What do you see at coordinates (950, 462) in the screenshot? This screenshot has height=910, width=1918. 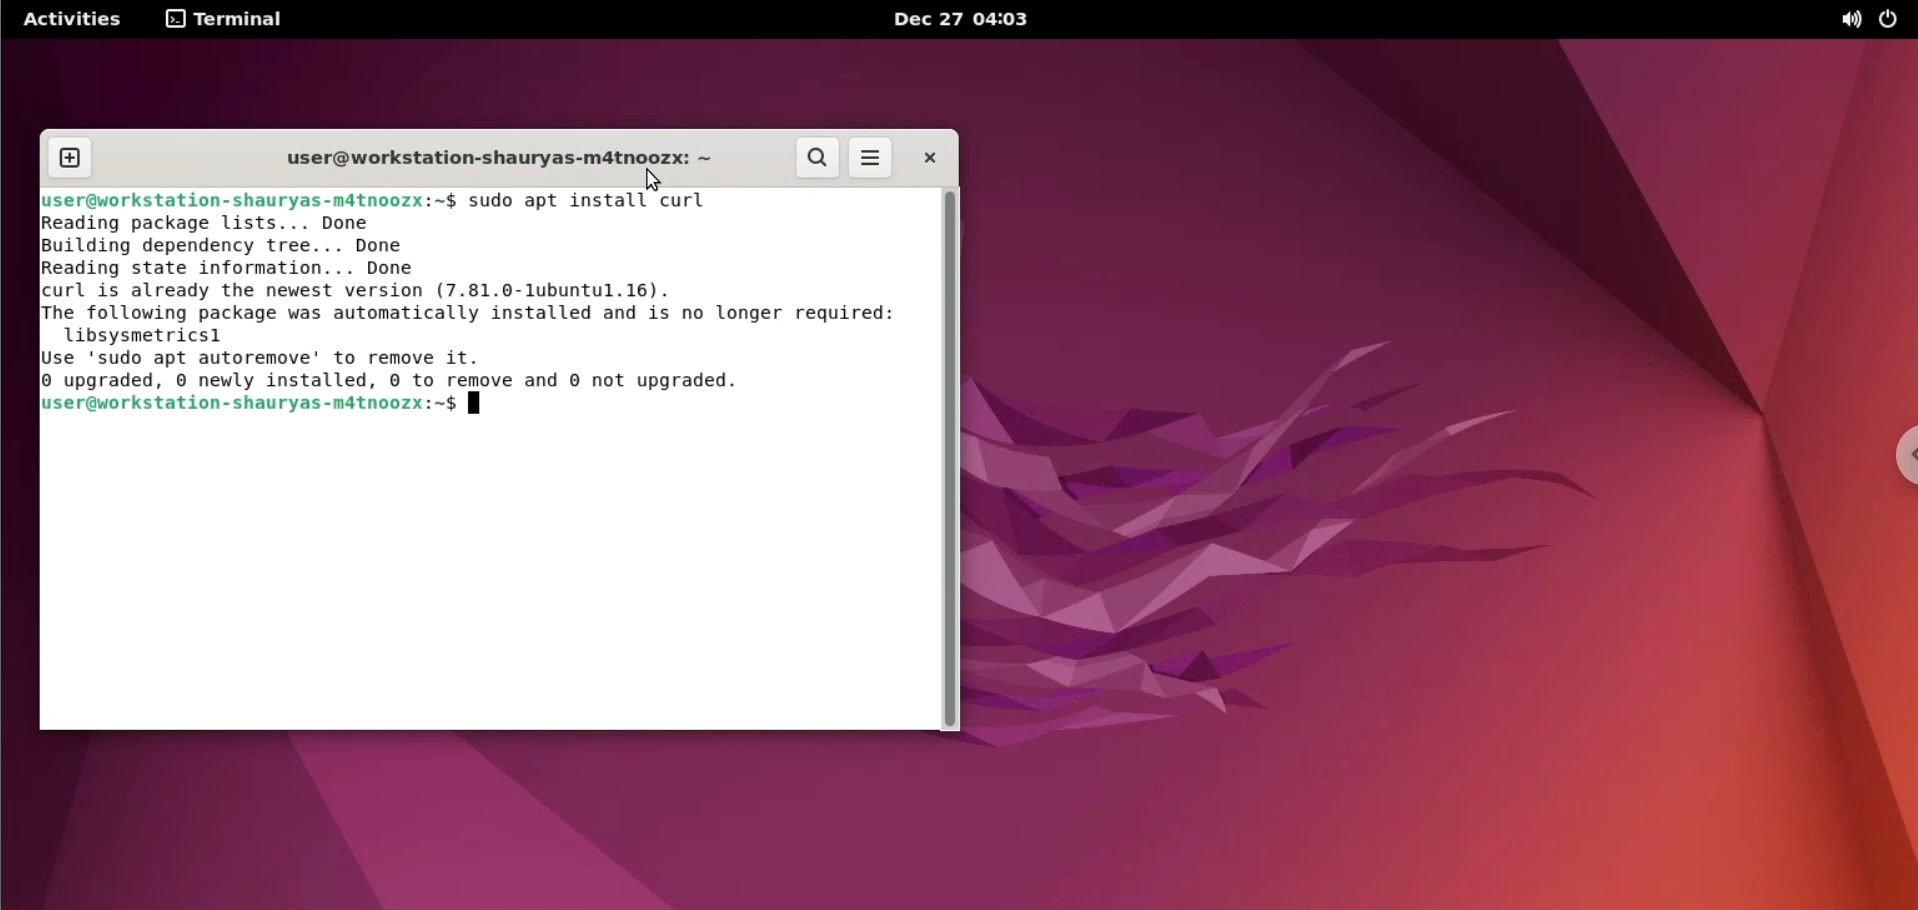 I see `scrollbar` at bounding box center [950, 462].